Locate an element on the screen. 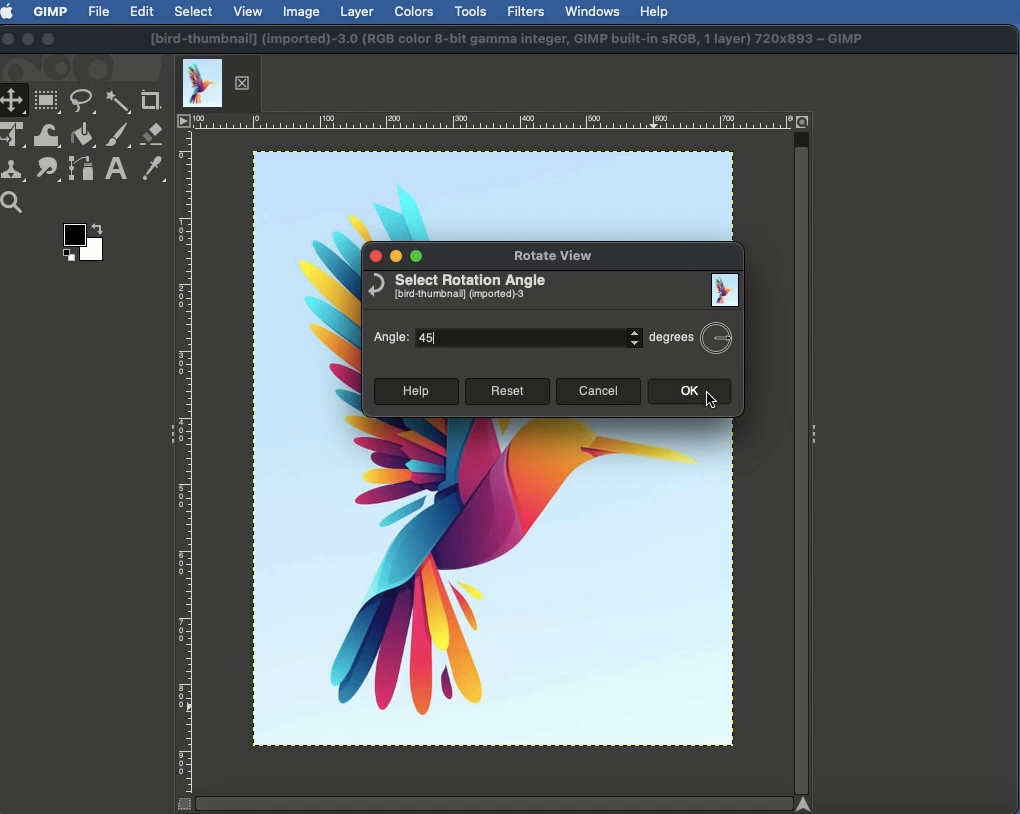 The width and height of the screenshot is (1020, 814). Close is located at coordinates (373, 258).